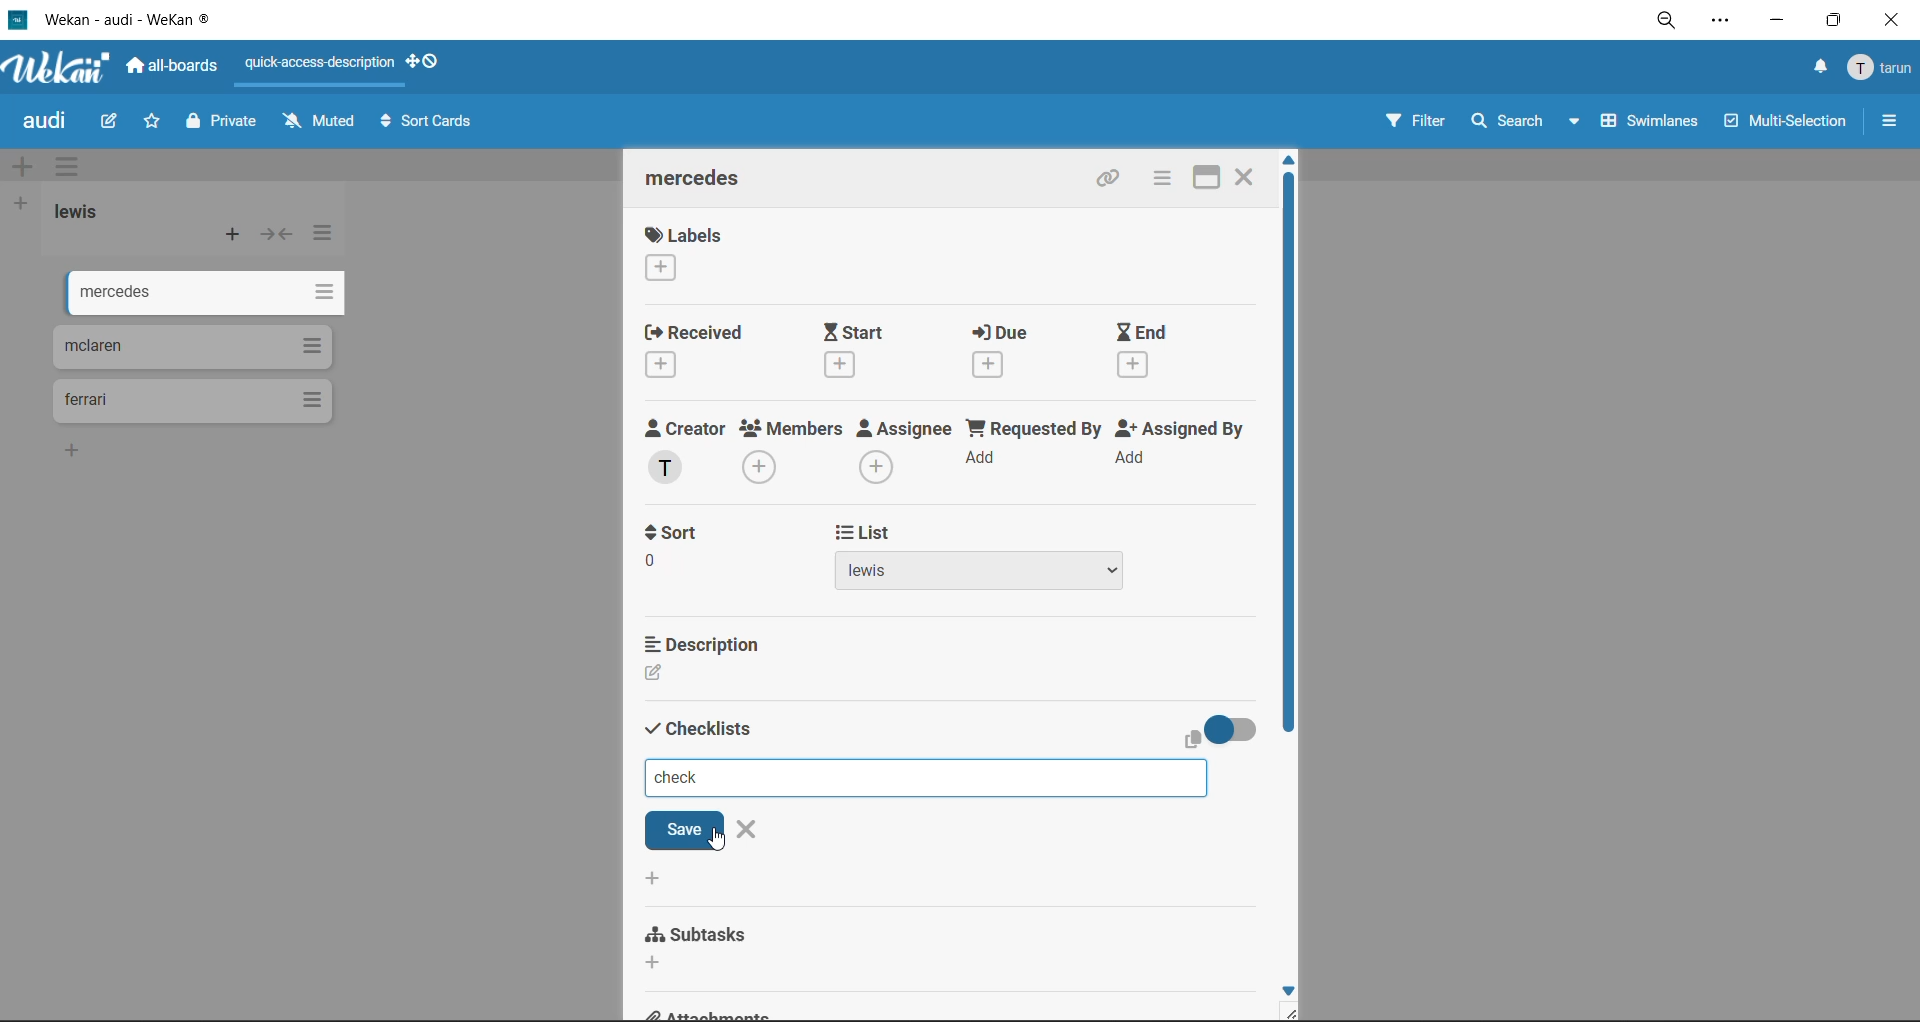 Image resolution: width=1920 pixels, height=1022 pixels. Describe the element at coordinates (721, 945) in the screenshot. I see `subtasks` at that location.